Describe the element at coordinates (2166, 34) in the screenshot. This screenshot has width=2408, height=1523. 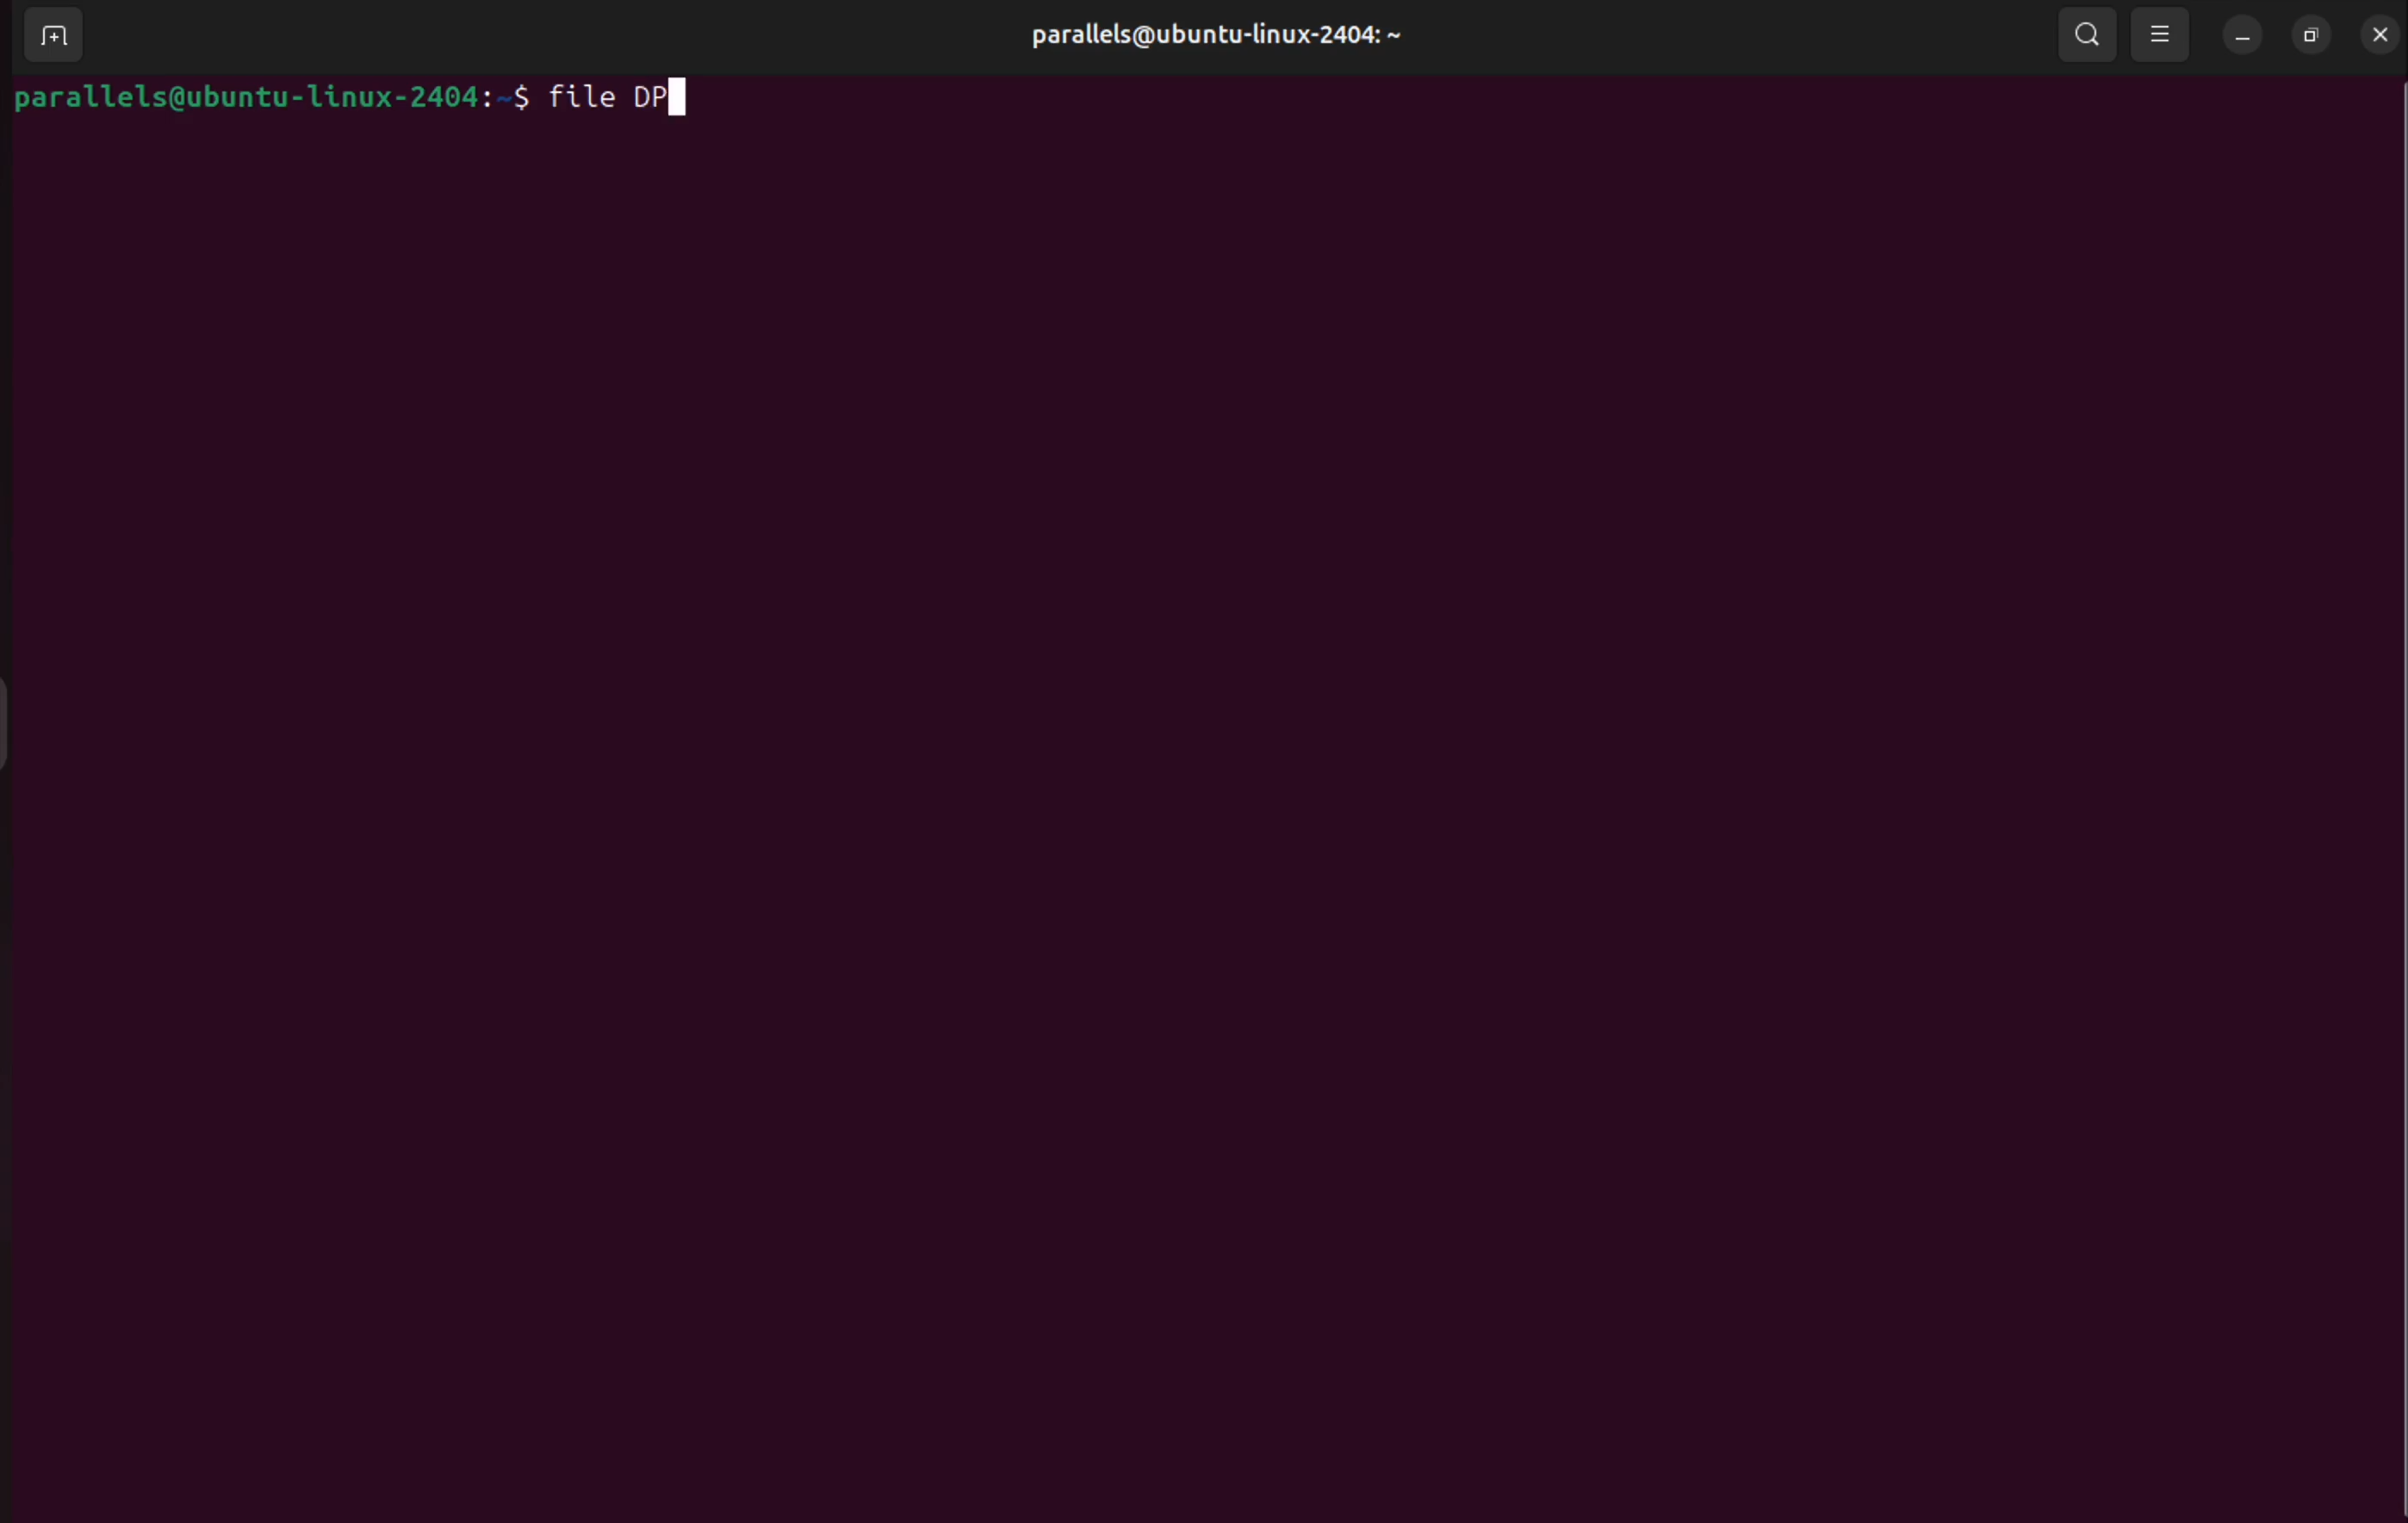
I see `view options` at that location.